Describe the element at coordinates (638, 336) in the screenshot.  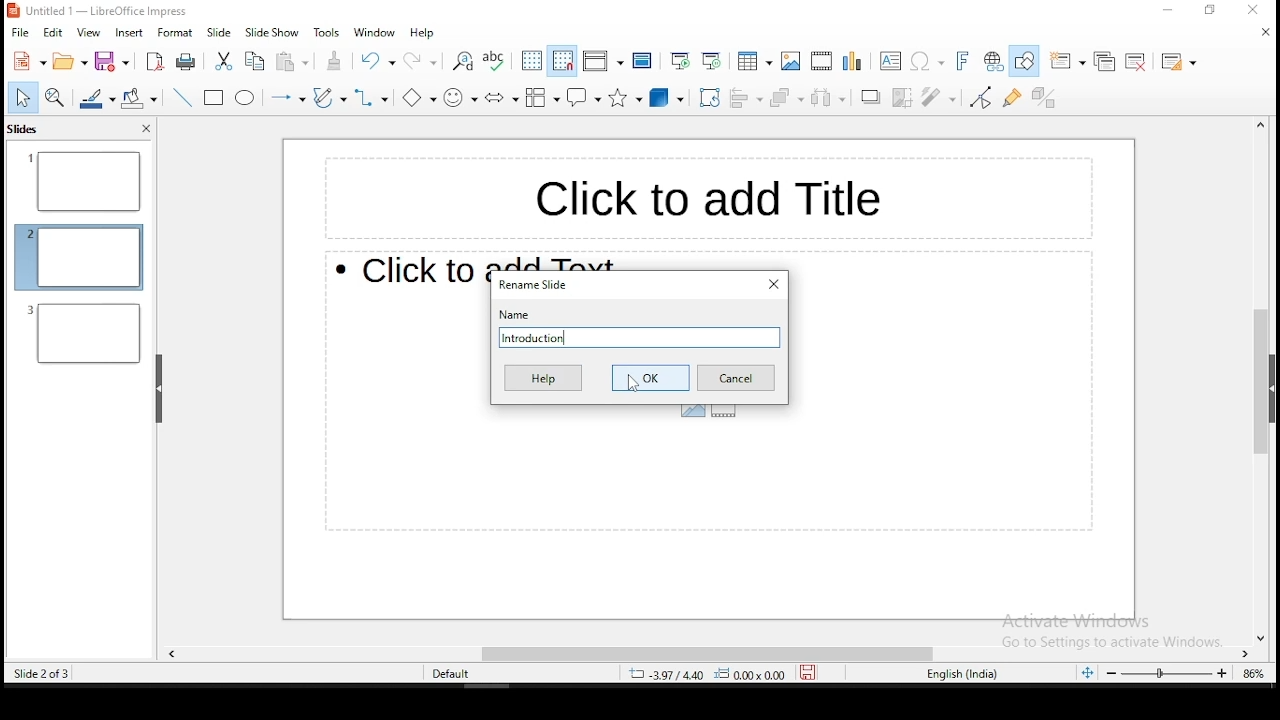
I see `introduction` at that location.